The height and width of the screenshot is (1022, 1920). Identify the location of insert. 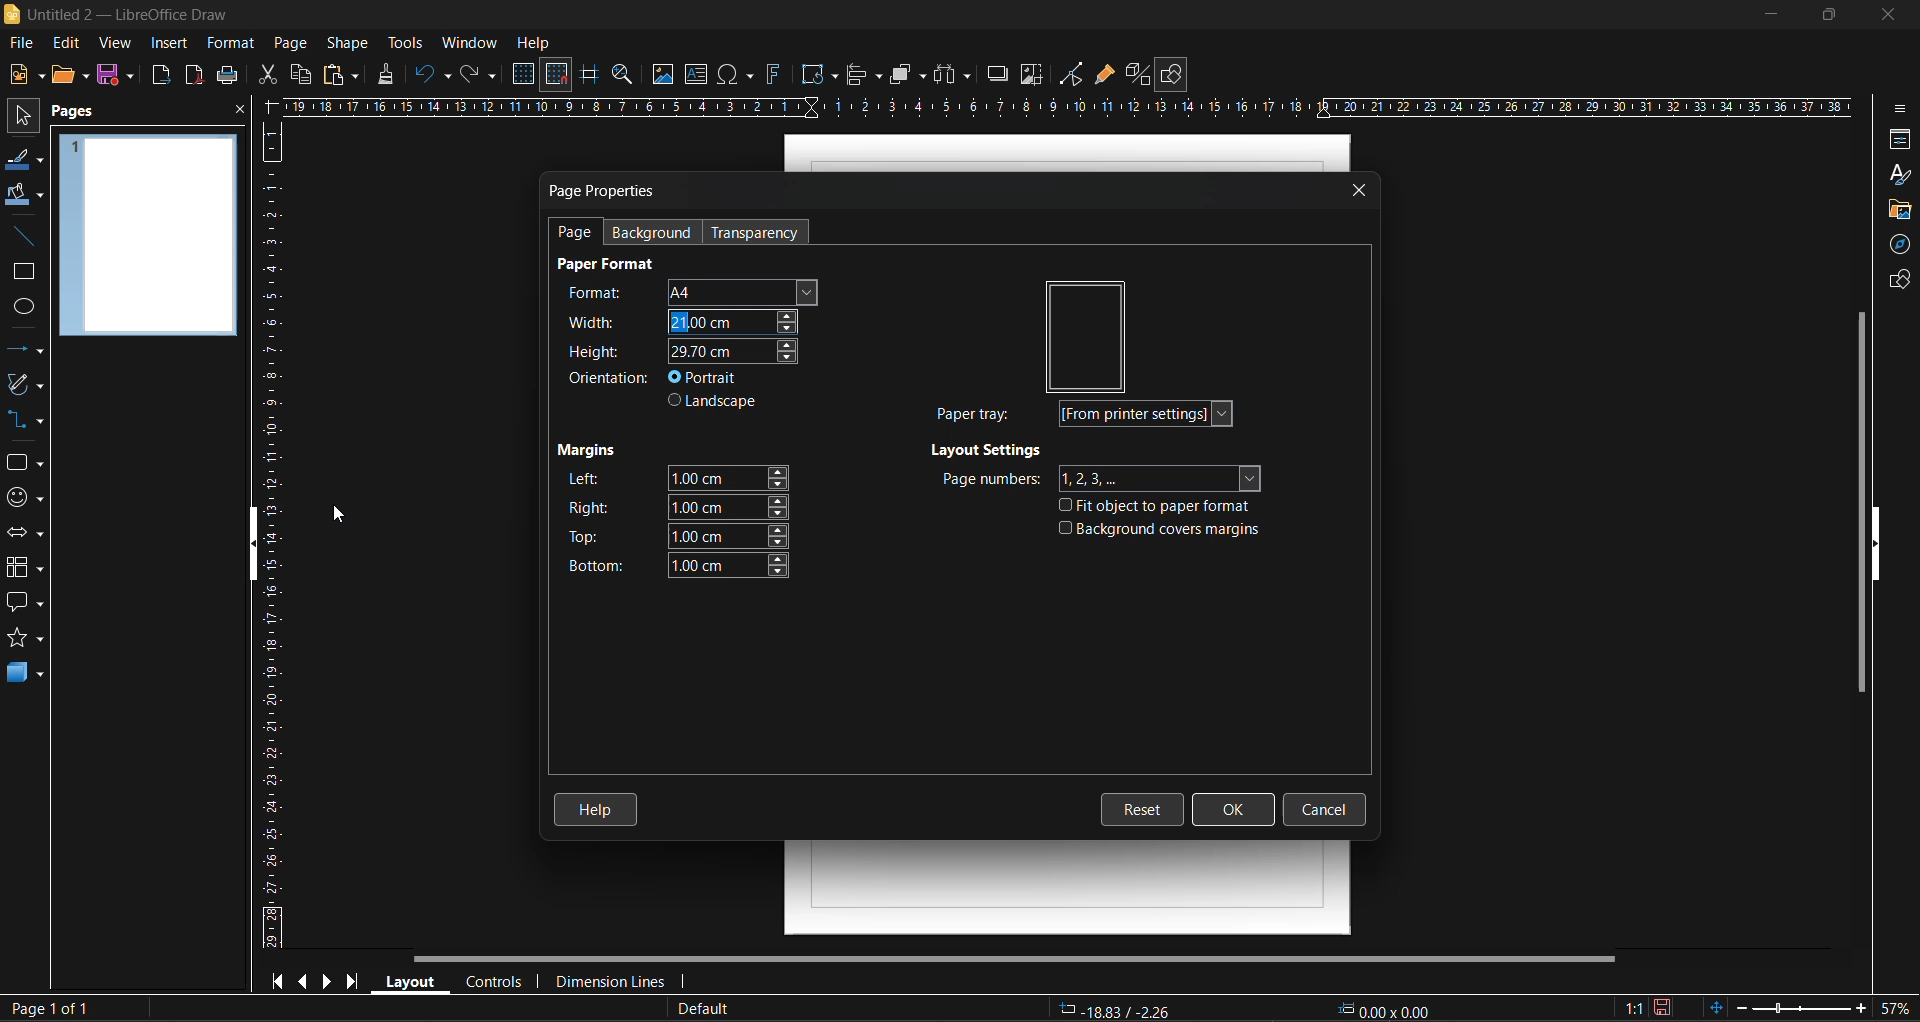
(171, 41).